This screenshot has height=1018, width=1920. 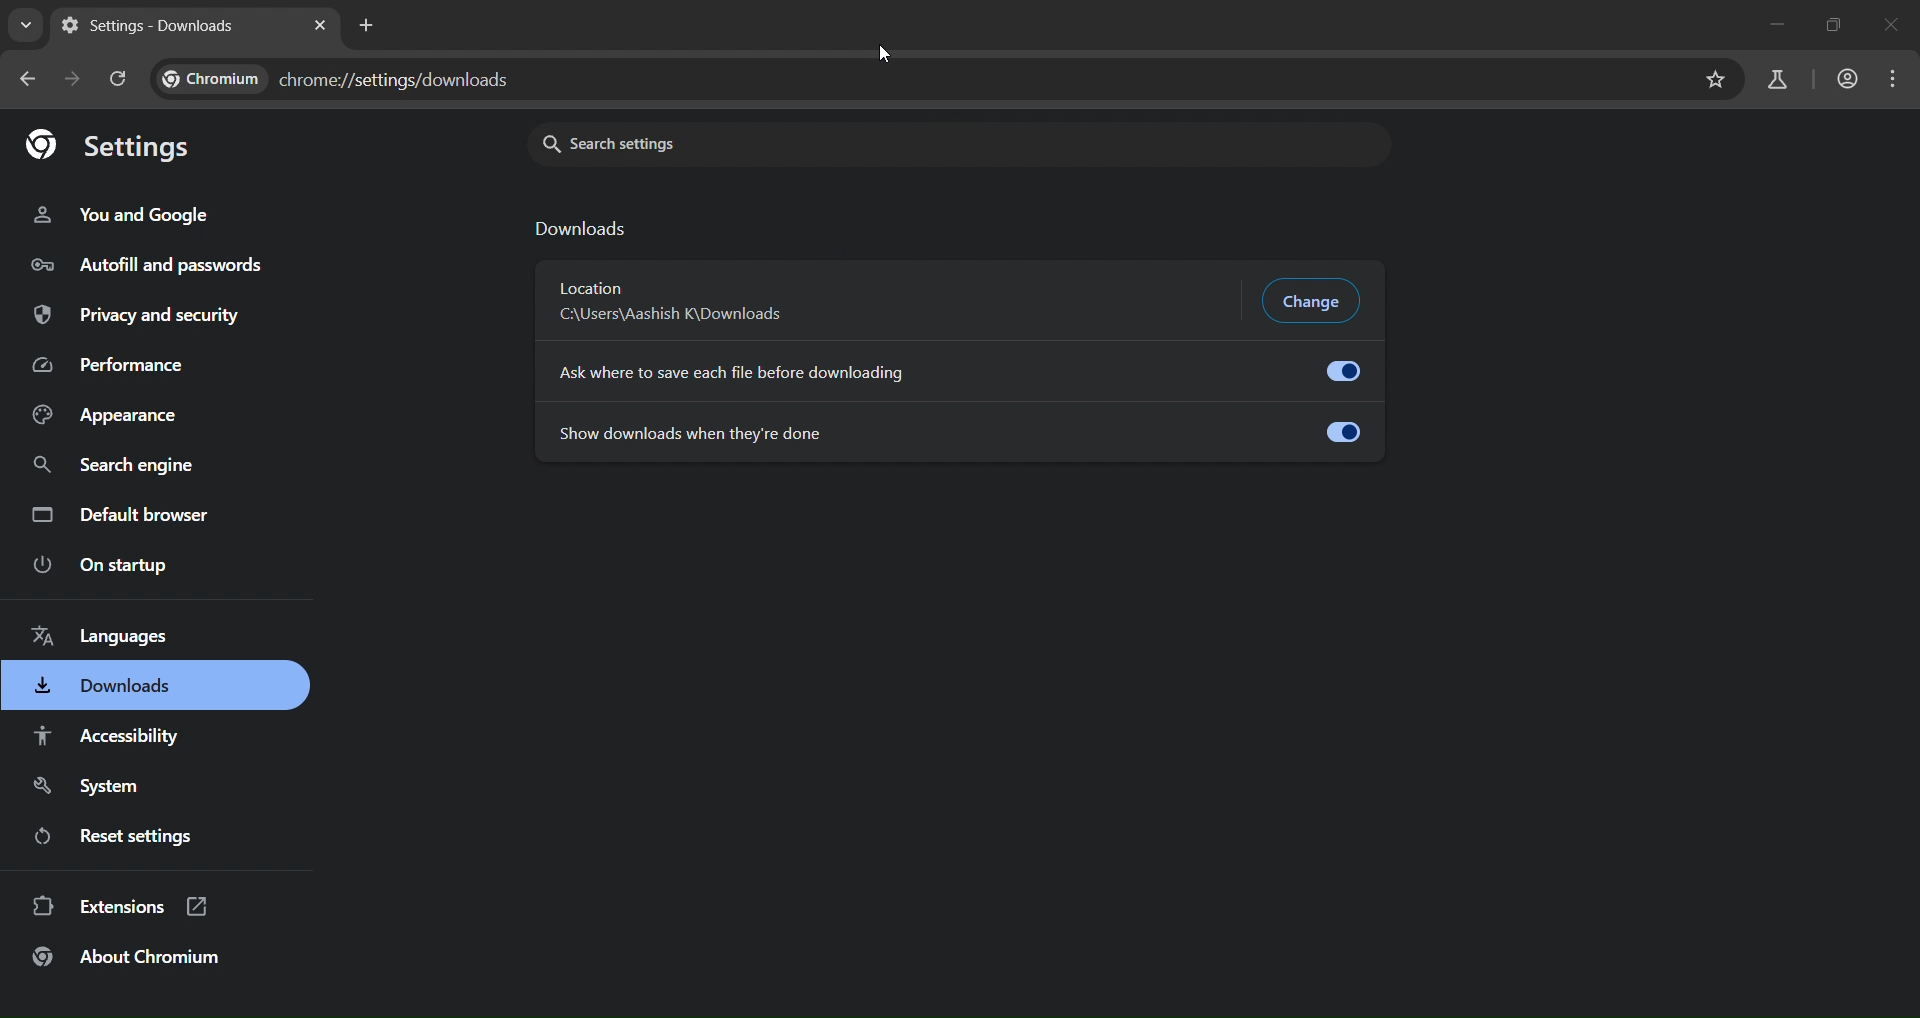 I want to click on downloads, so click(x=586, y=230).